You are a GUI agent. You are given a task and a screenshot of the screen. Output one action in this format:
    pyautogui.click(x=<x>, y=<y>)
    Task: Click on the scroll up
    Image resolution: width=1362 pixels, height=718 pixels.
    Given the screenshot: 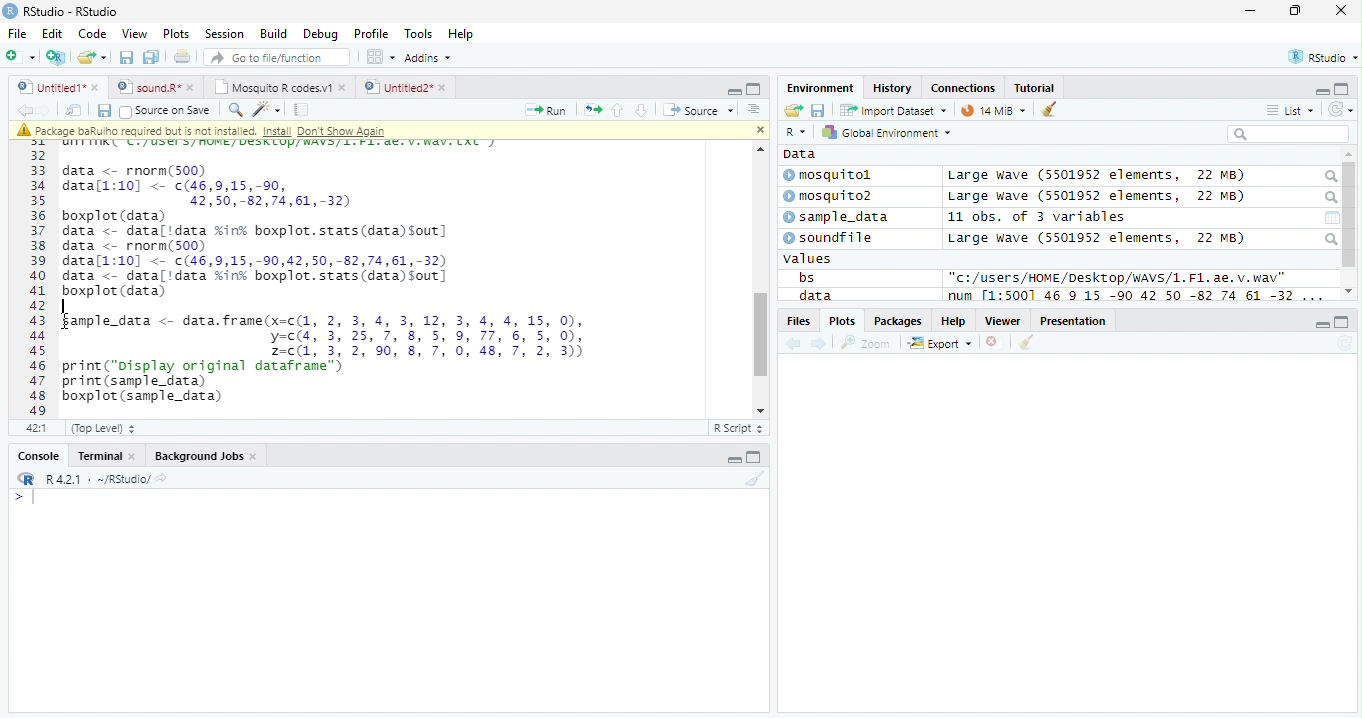 What is the action you would take?
    pyautogui.click(x=758, y=149)
    